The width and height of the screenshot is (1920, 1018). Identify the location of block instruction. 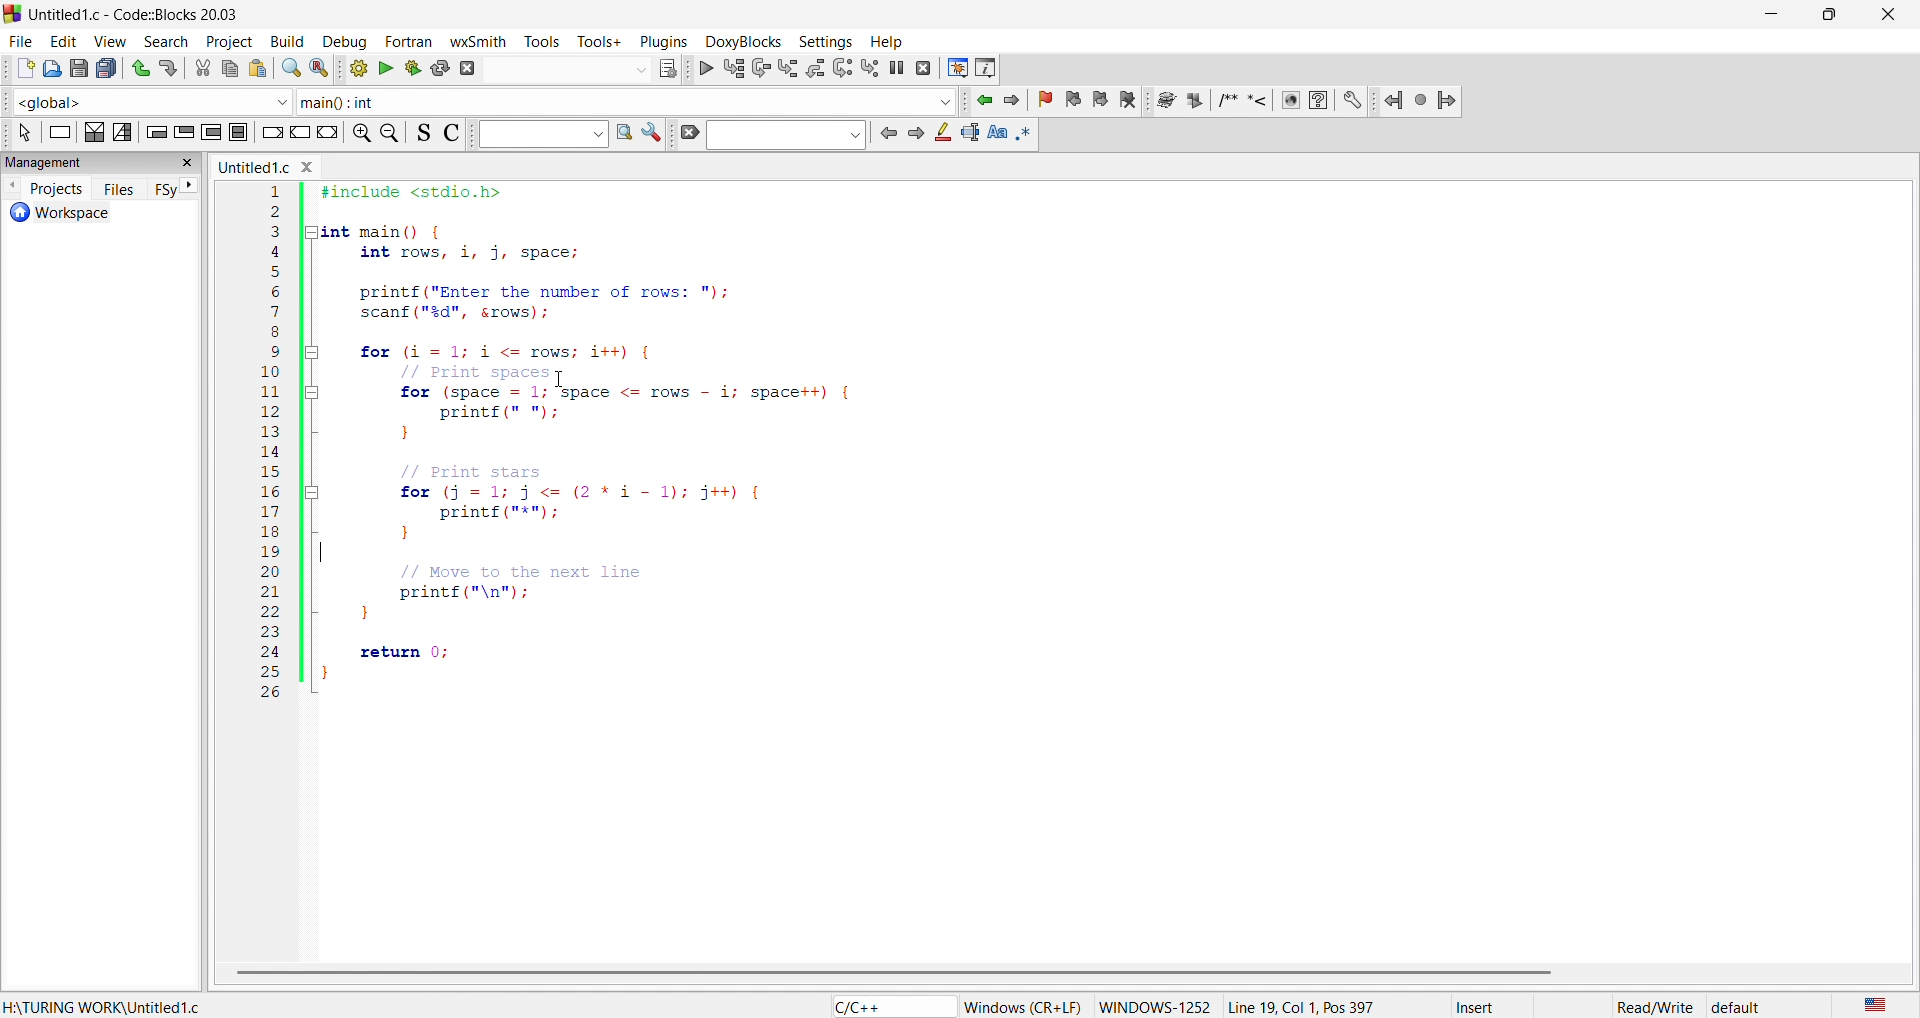
(240, 131).